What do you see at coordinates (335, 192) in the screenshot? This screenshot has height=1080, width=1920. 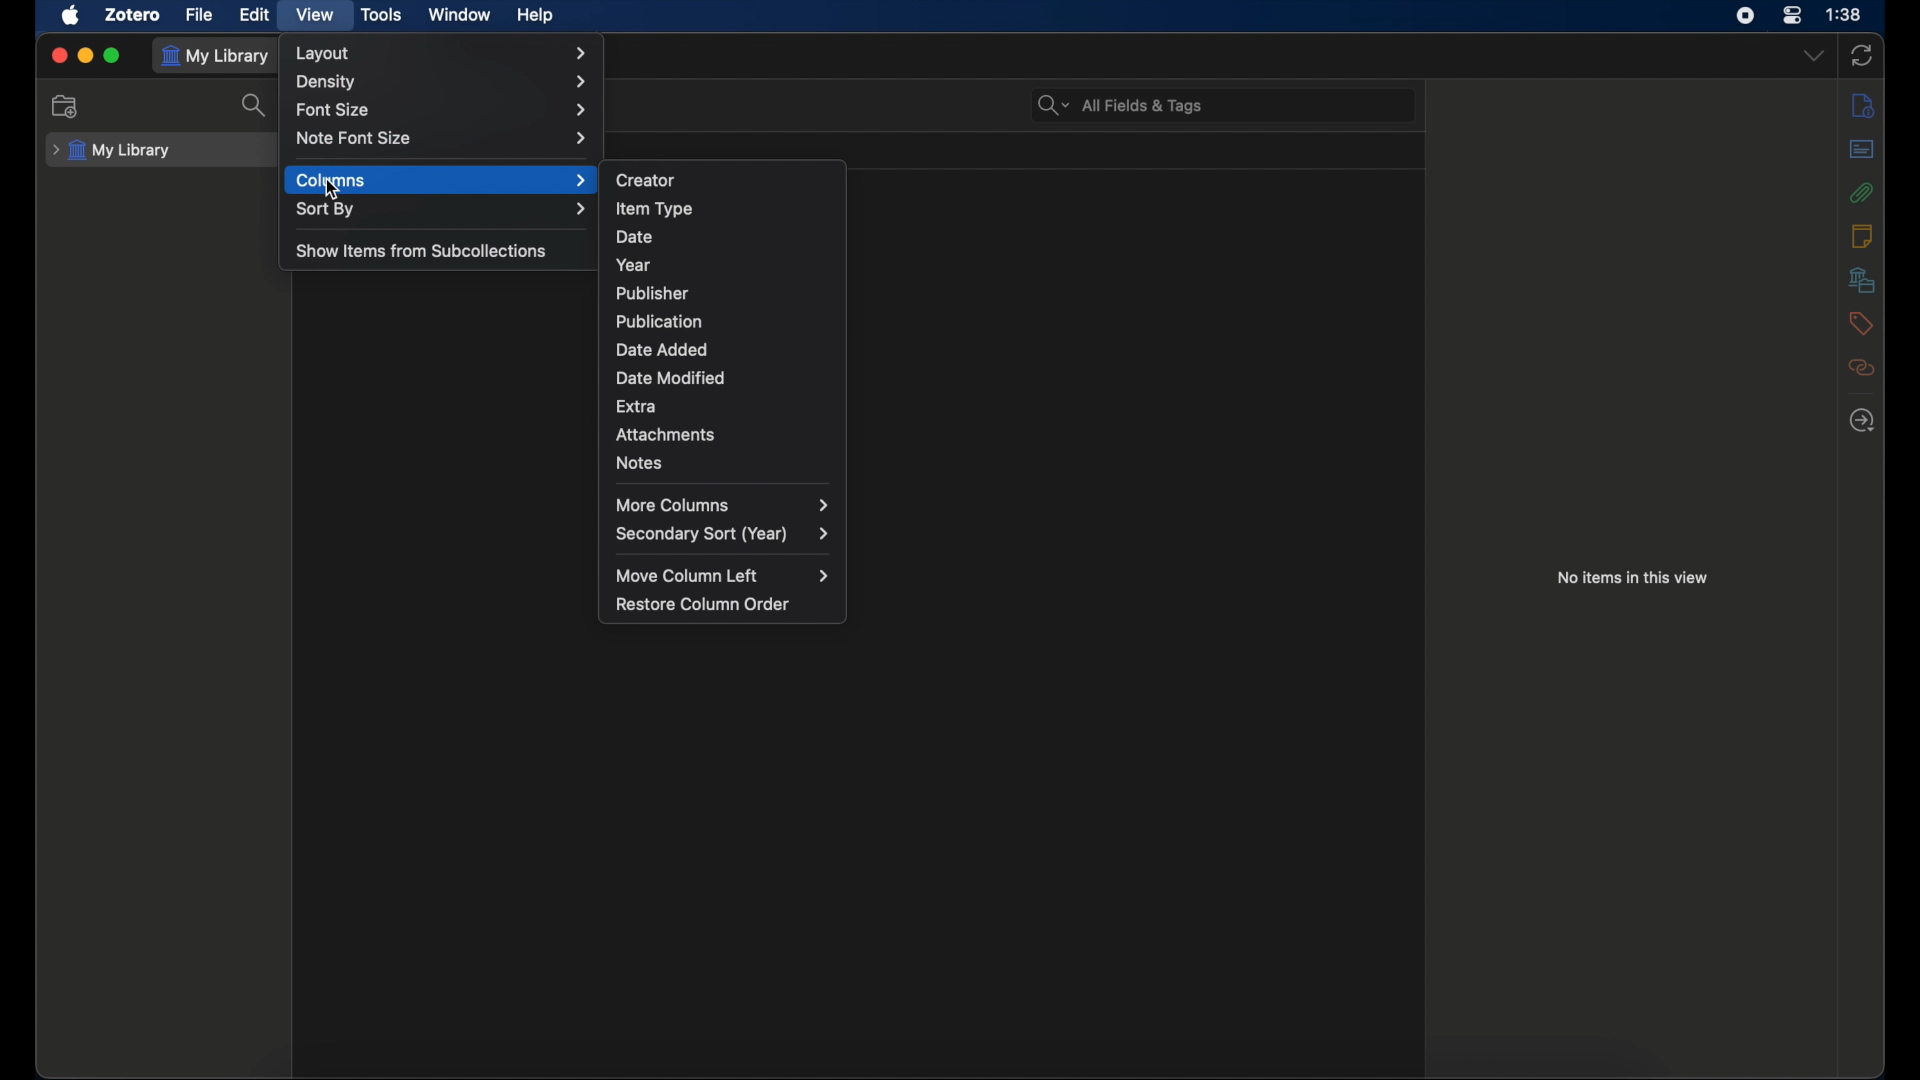 I see `Cursor` at bounding box center [335, 192].